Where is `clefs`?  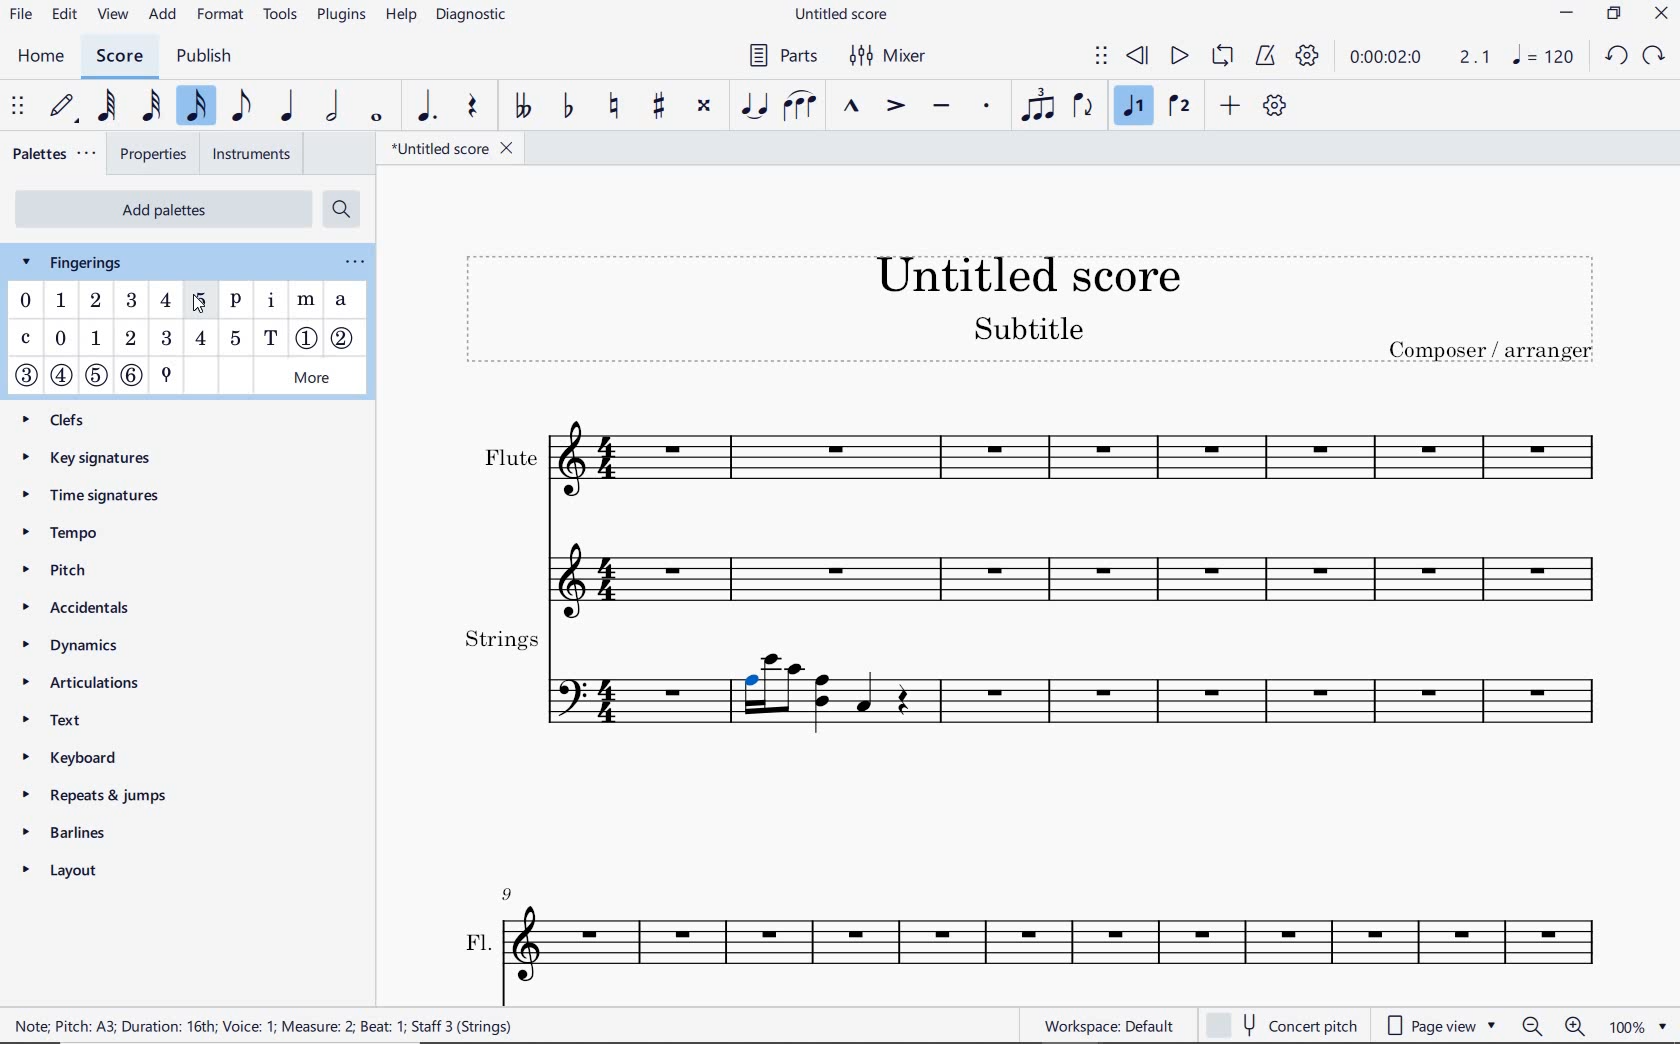 clefs is located at coordinates (75, 418).